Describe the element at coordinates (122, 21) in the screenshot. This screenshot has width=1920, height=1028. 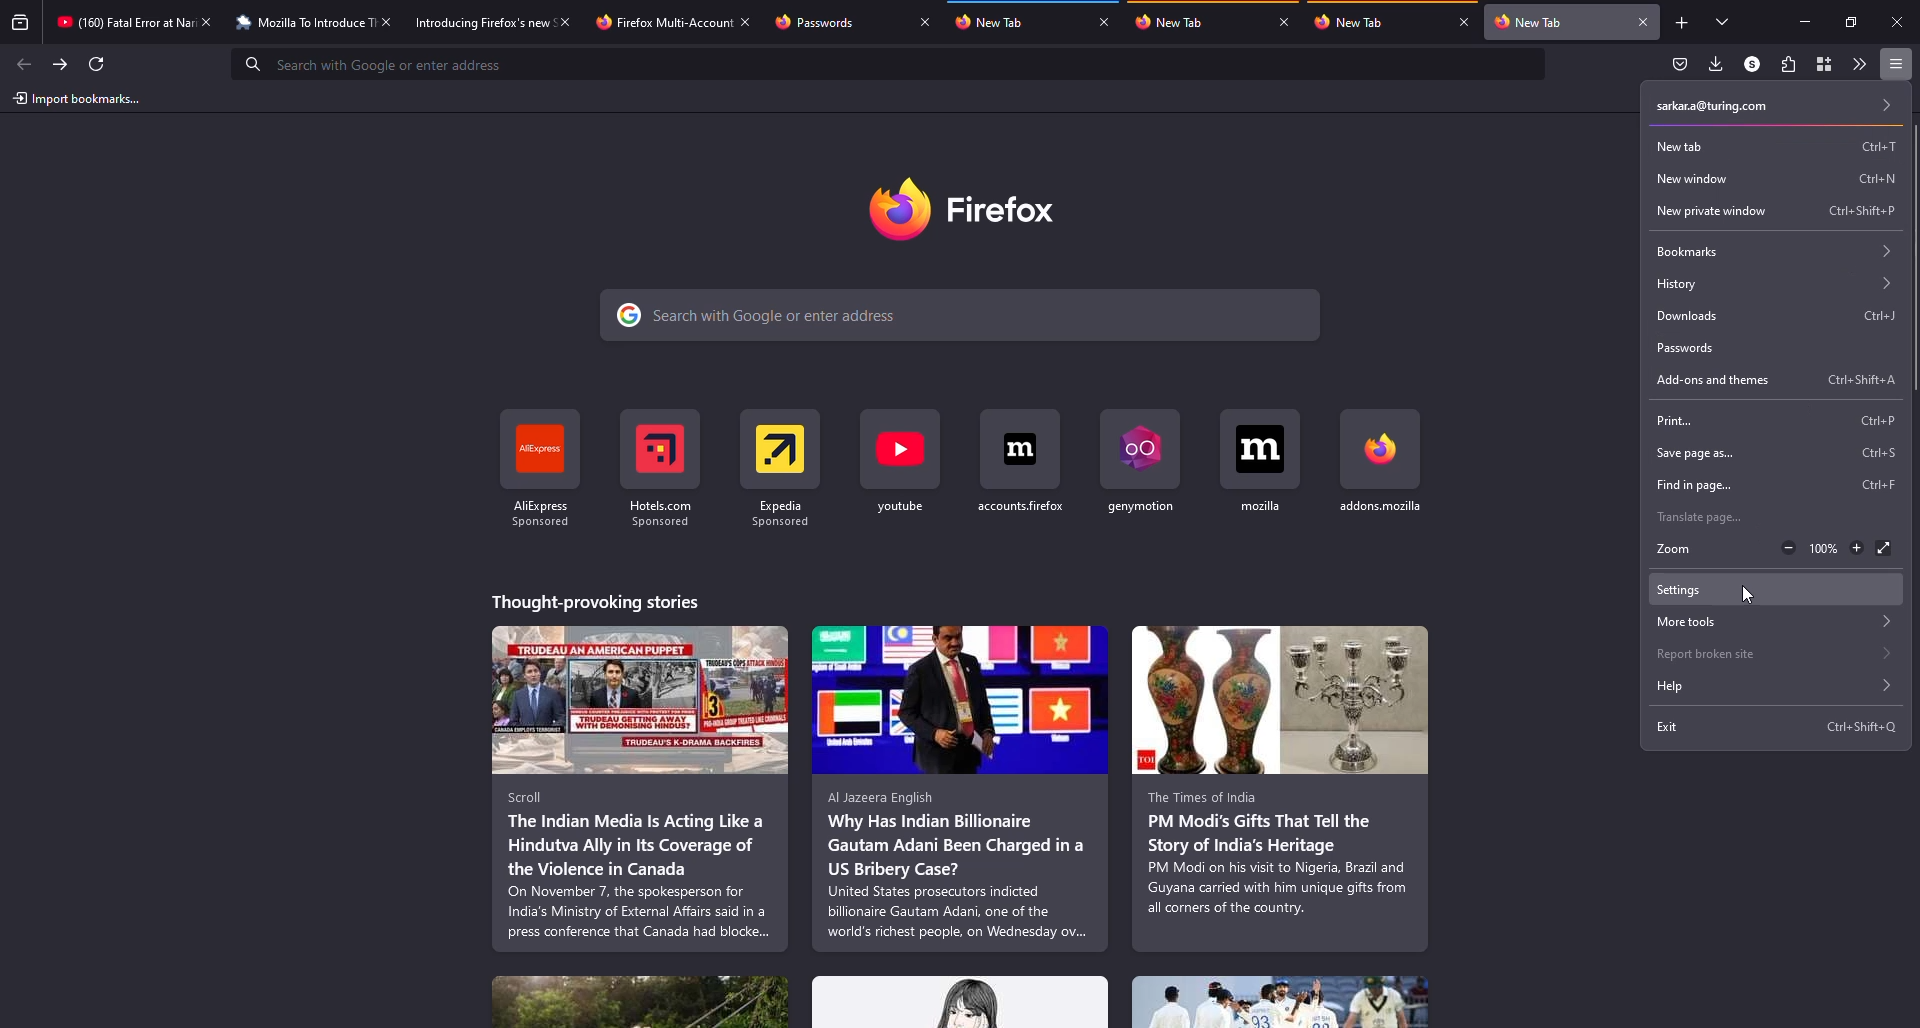
I see `tab` at that location.